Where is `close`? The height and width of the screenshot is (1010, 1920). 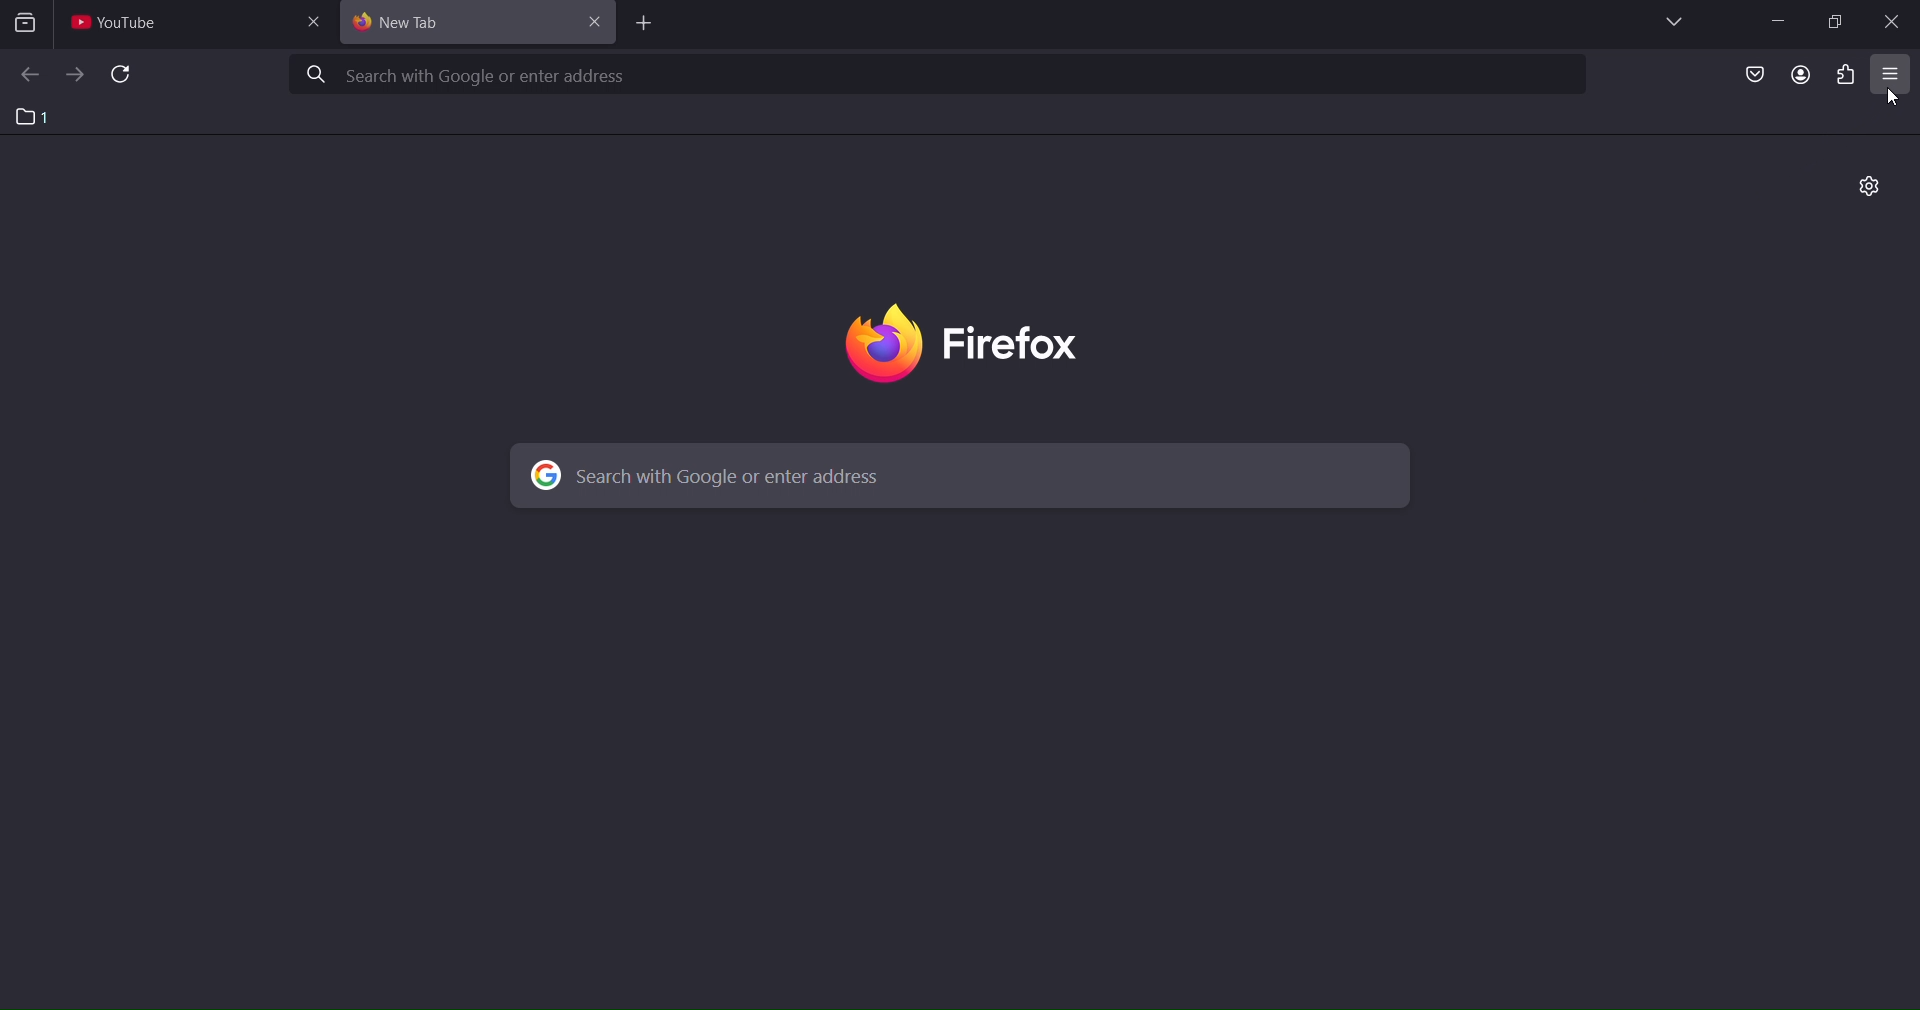
close is located at coordinates (597, 25).